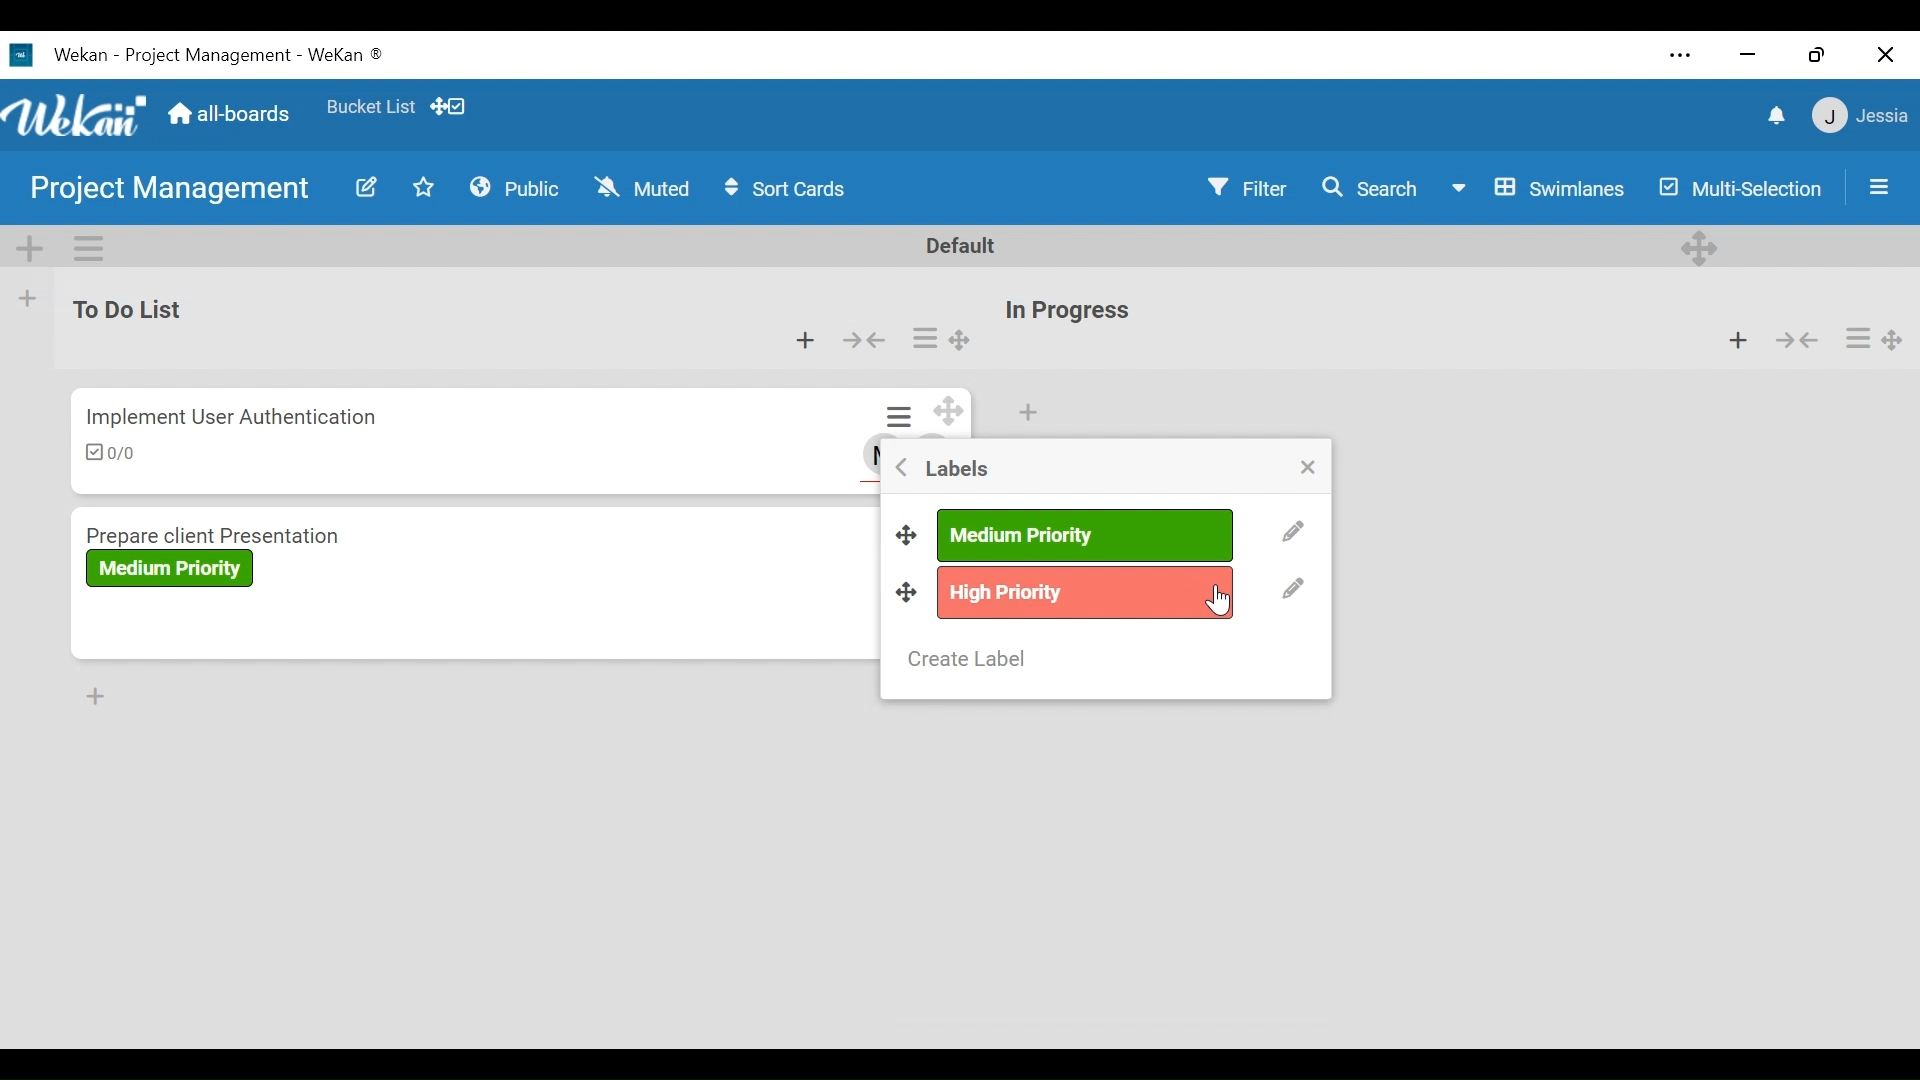 Image resolution: width=1920 pixels, height=1080 pixels. I want to click on Desktop drag handles, so click(952, 411).